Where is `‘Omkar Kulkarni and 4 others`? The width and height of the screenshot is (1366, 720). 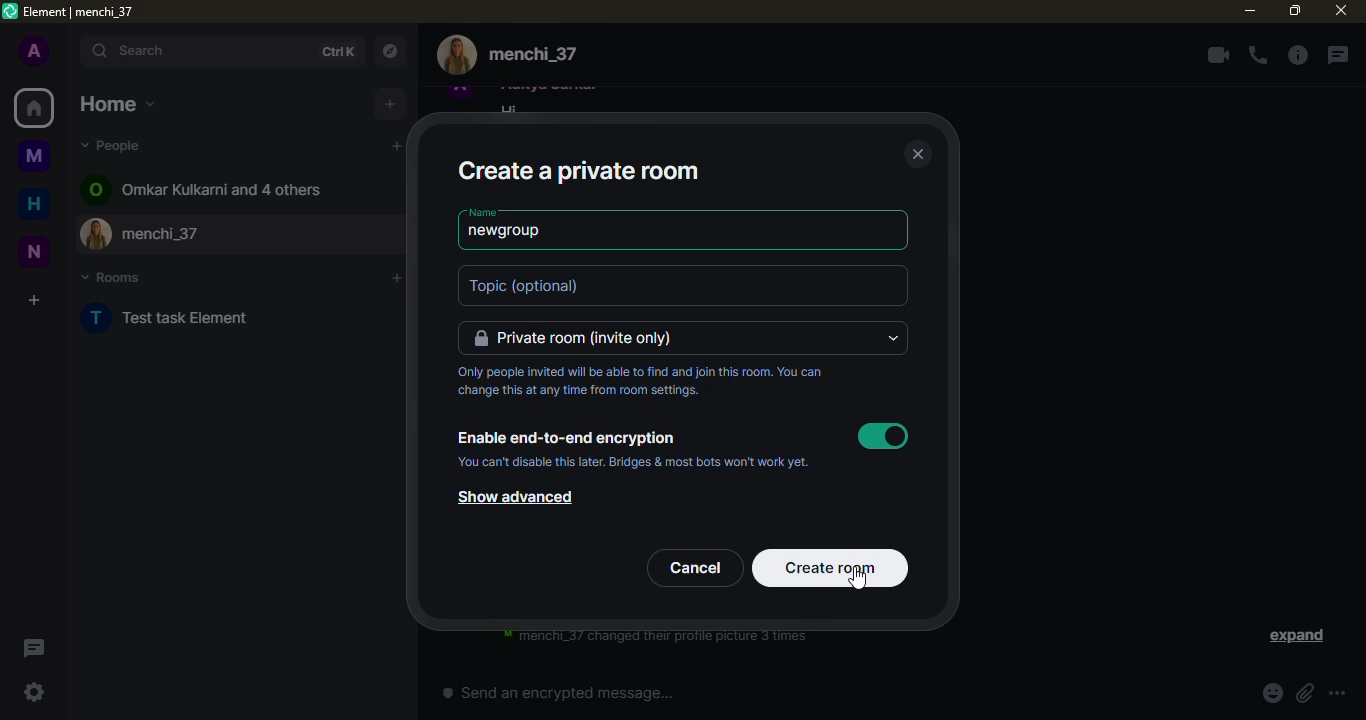
‘Omkar Kulkarni and 4 others is located at coordinates (222, 189).